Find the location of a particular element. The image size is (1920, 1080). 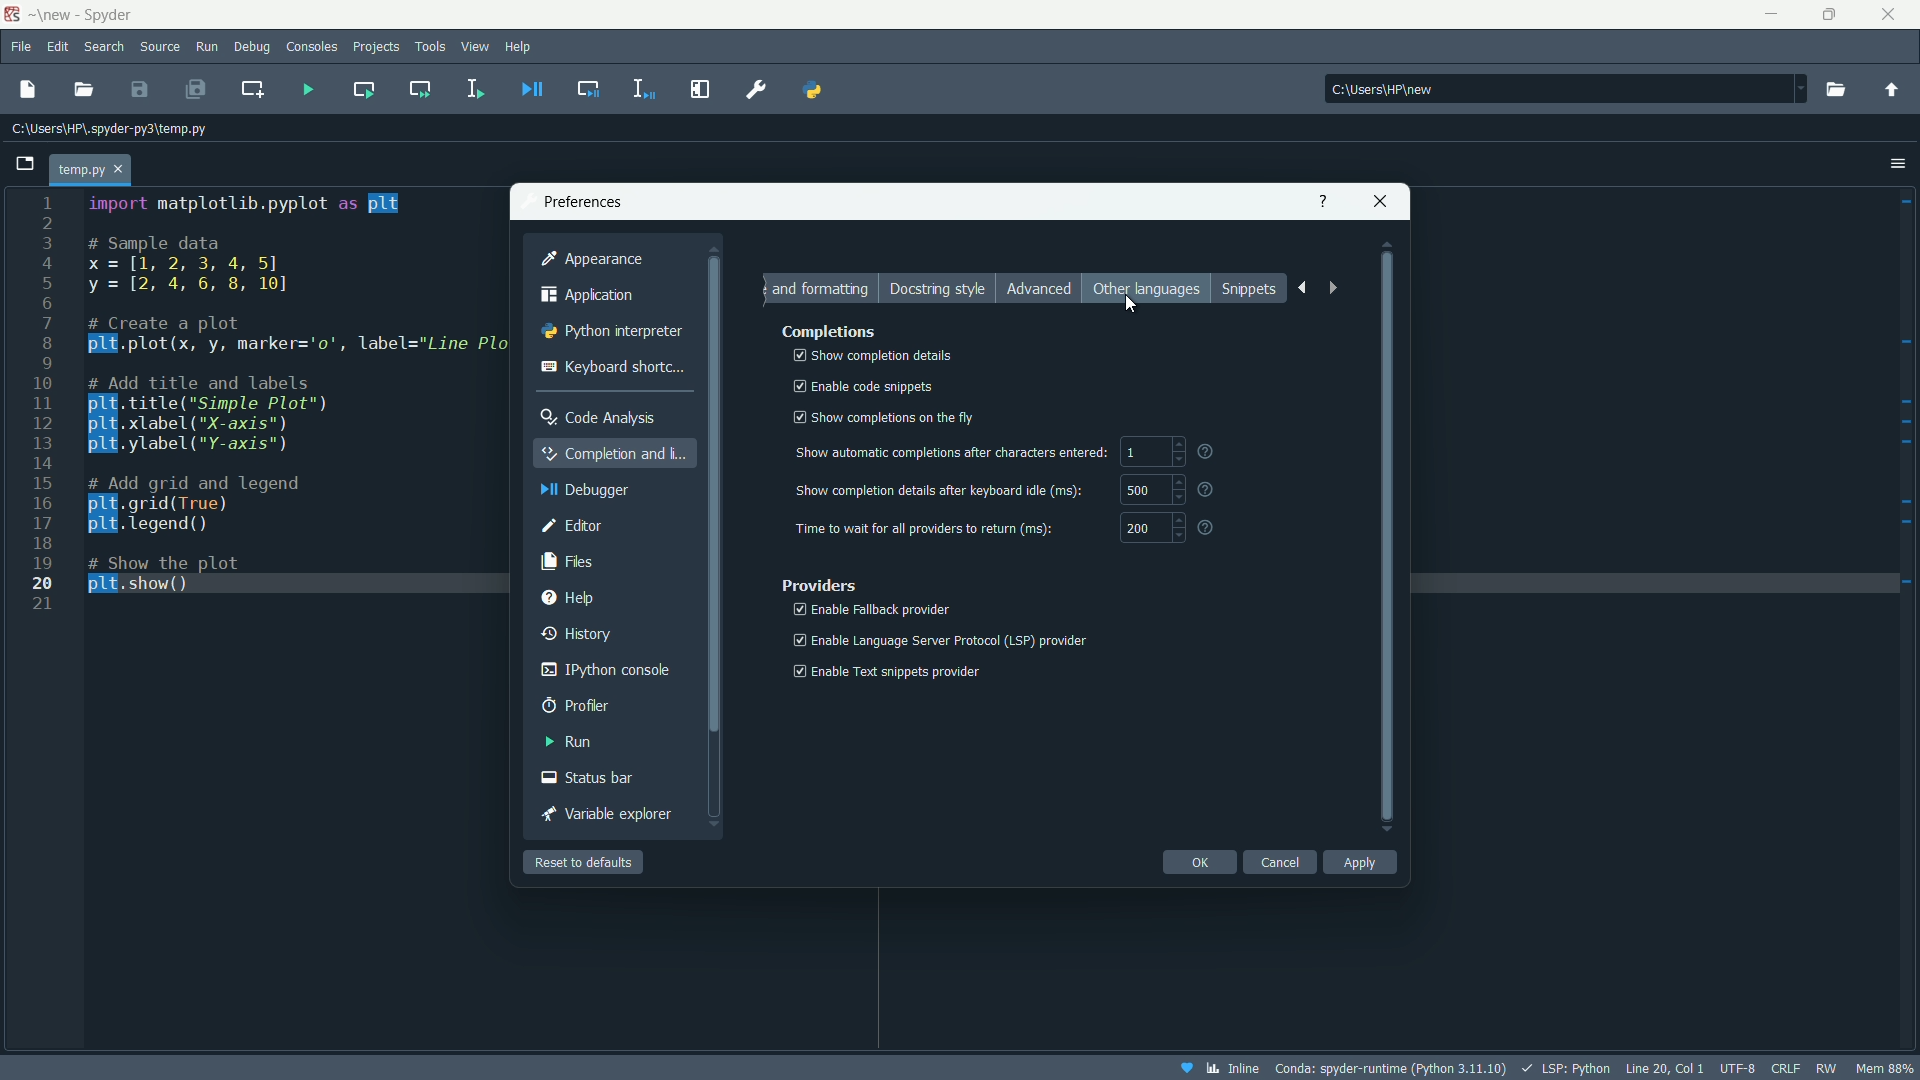

time to wait for ai providers to return is located at coordinates (929, 529).